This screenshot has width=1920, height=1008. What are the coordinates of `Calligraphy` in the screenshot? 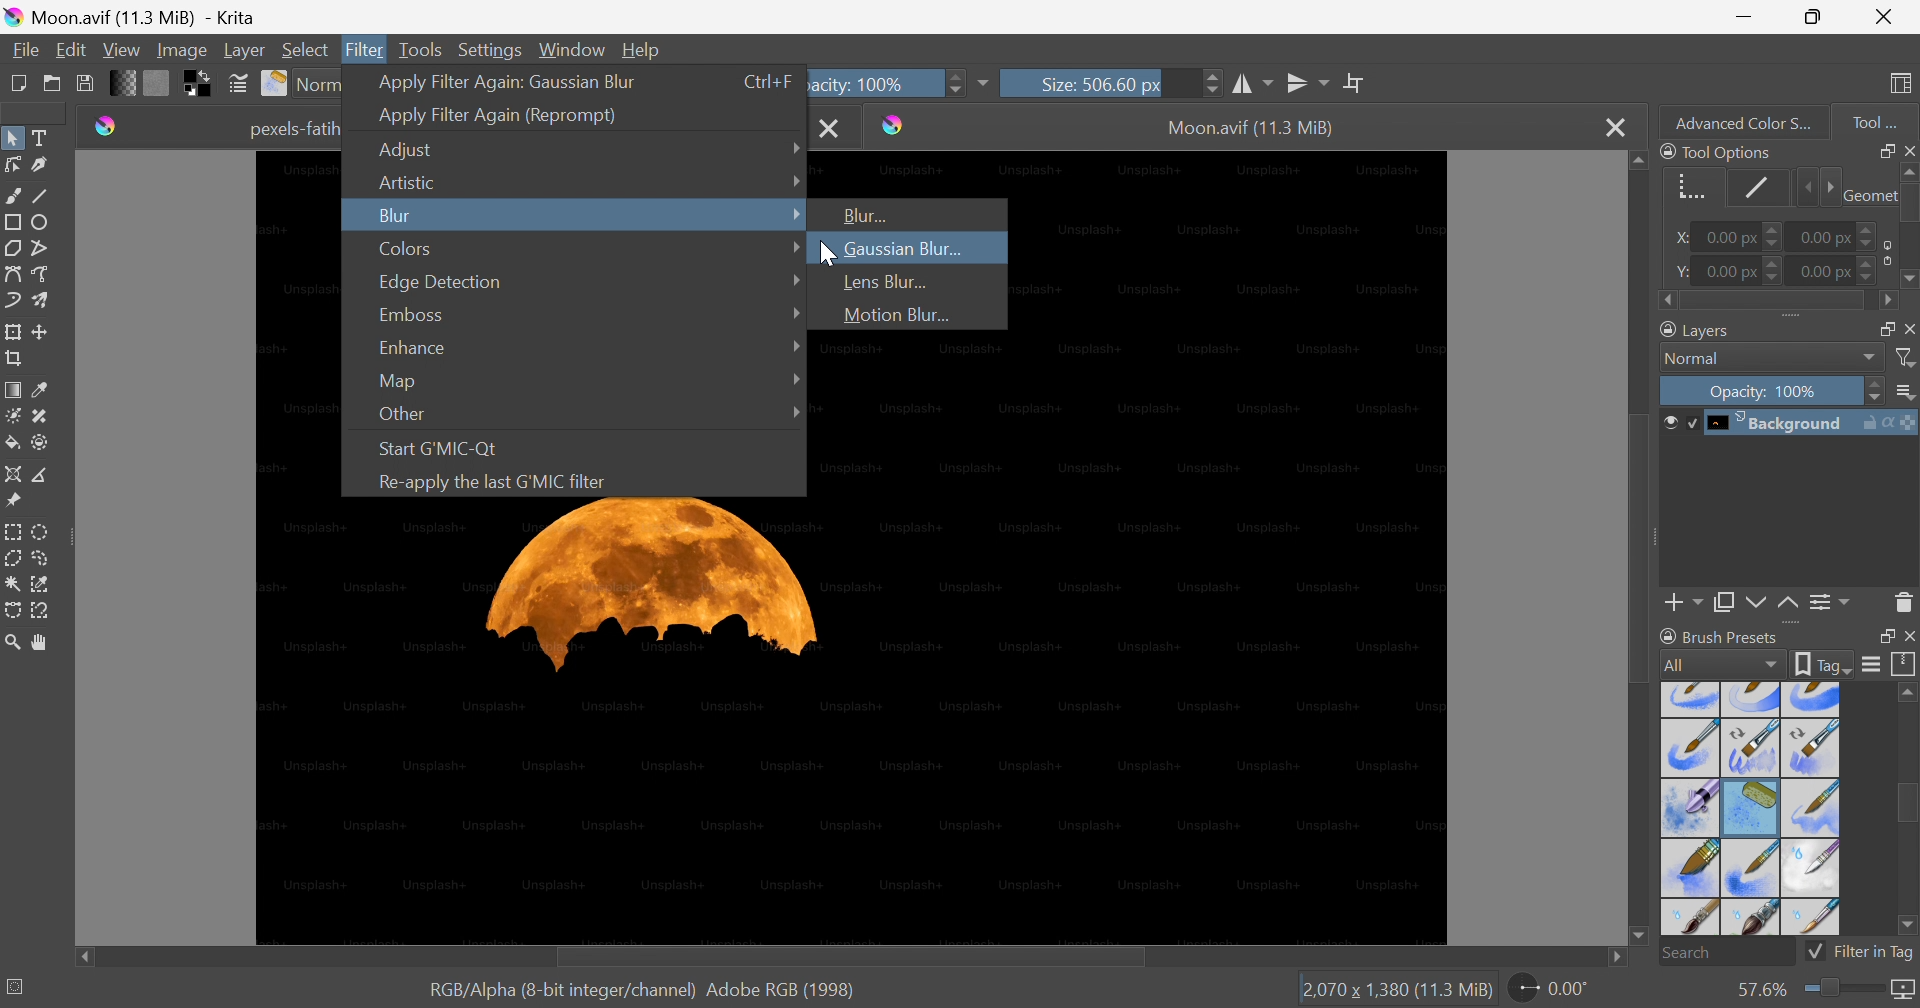 It's located at (43, 164).